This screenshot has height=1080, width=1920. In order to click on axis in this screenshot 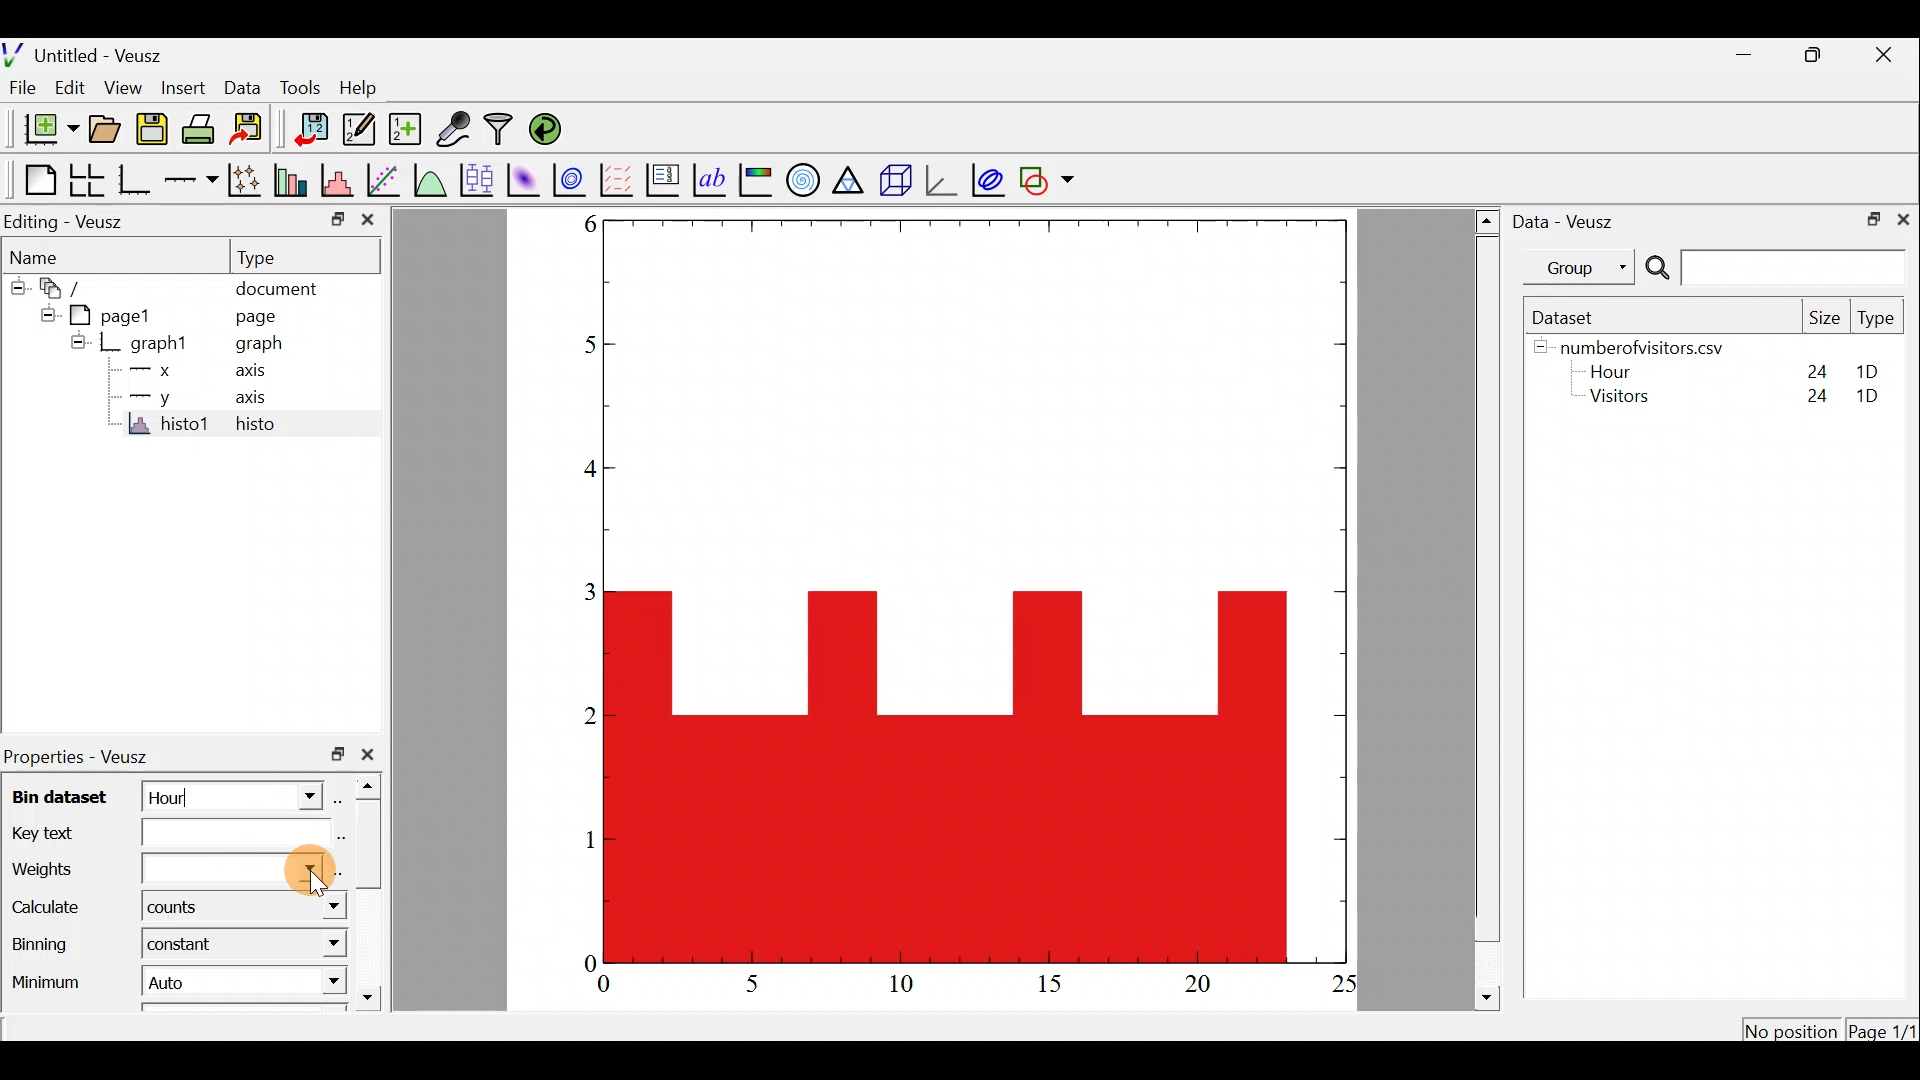, I will do `click(247, 374)`.